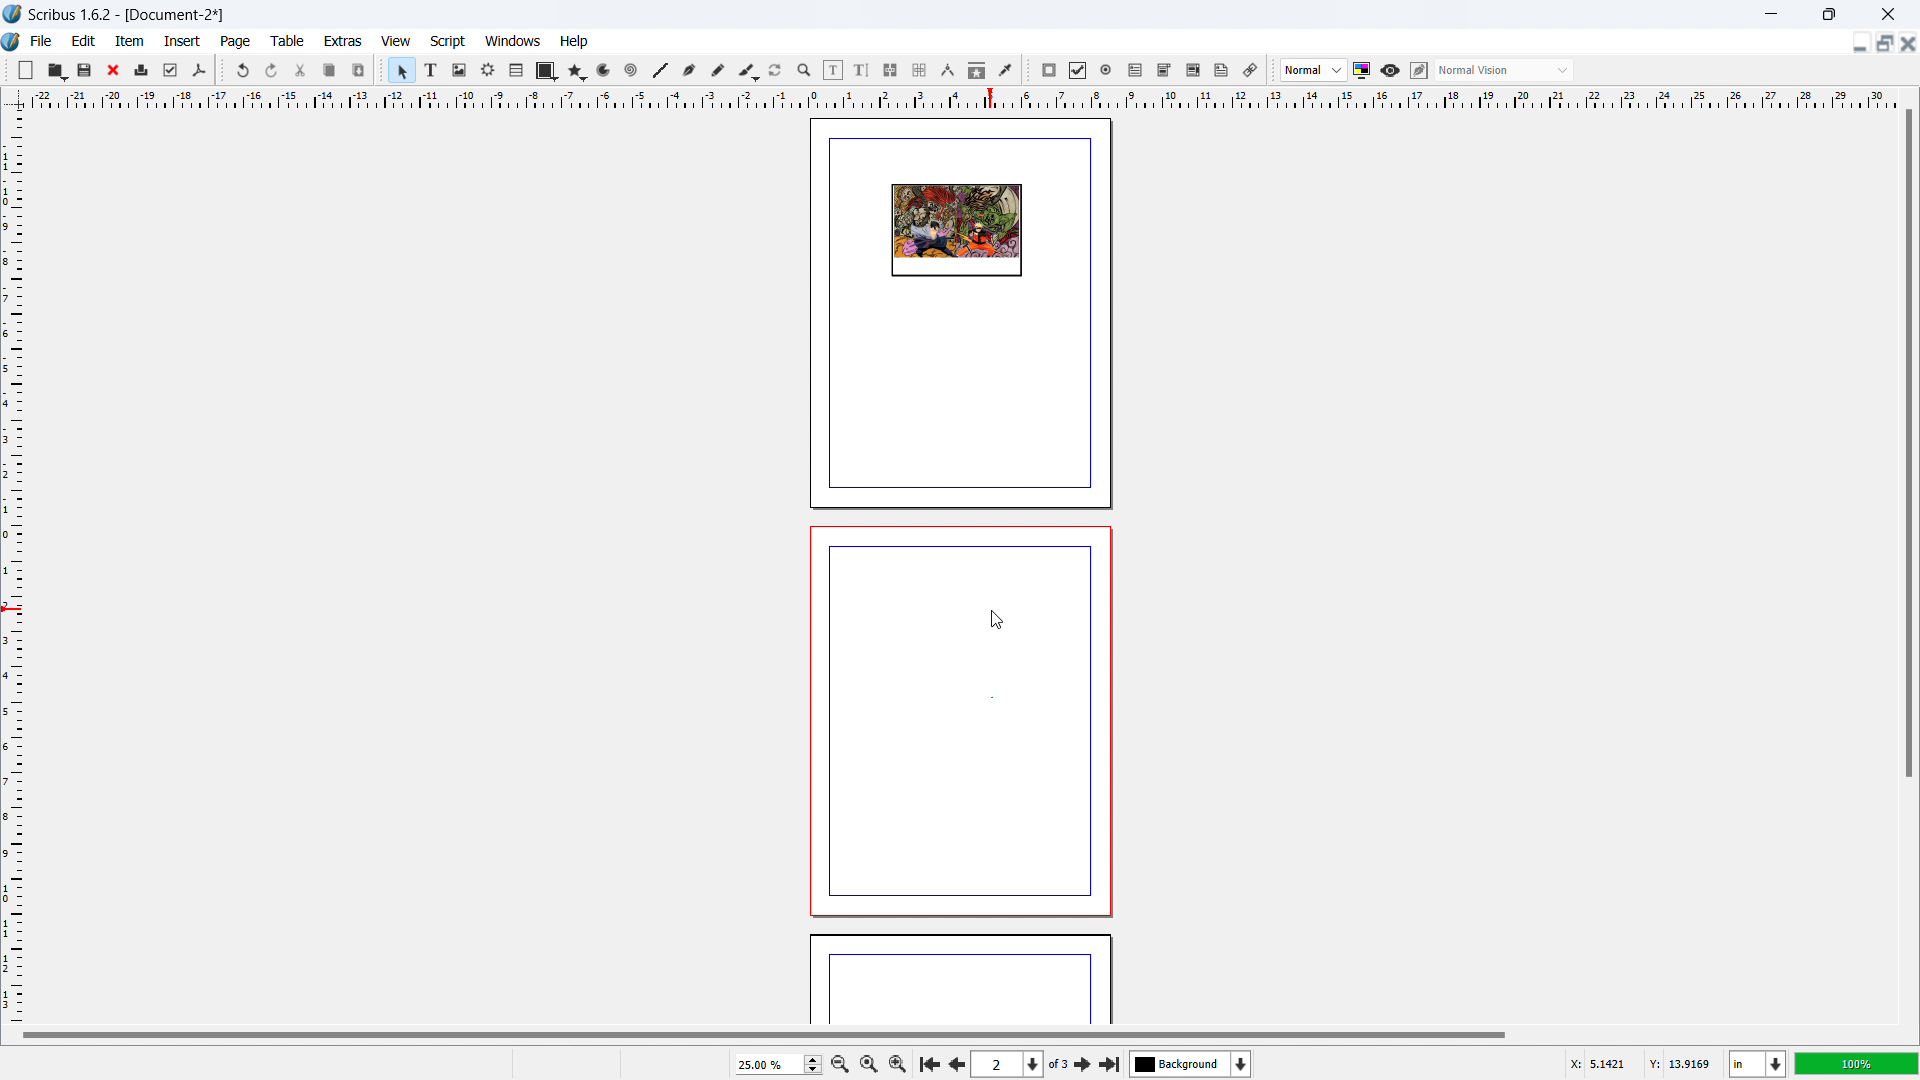  What do you see at coordinates (344, 41) in the screenshot?
I see `extras` at bounding box center [344, 41].